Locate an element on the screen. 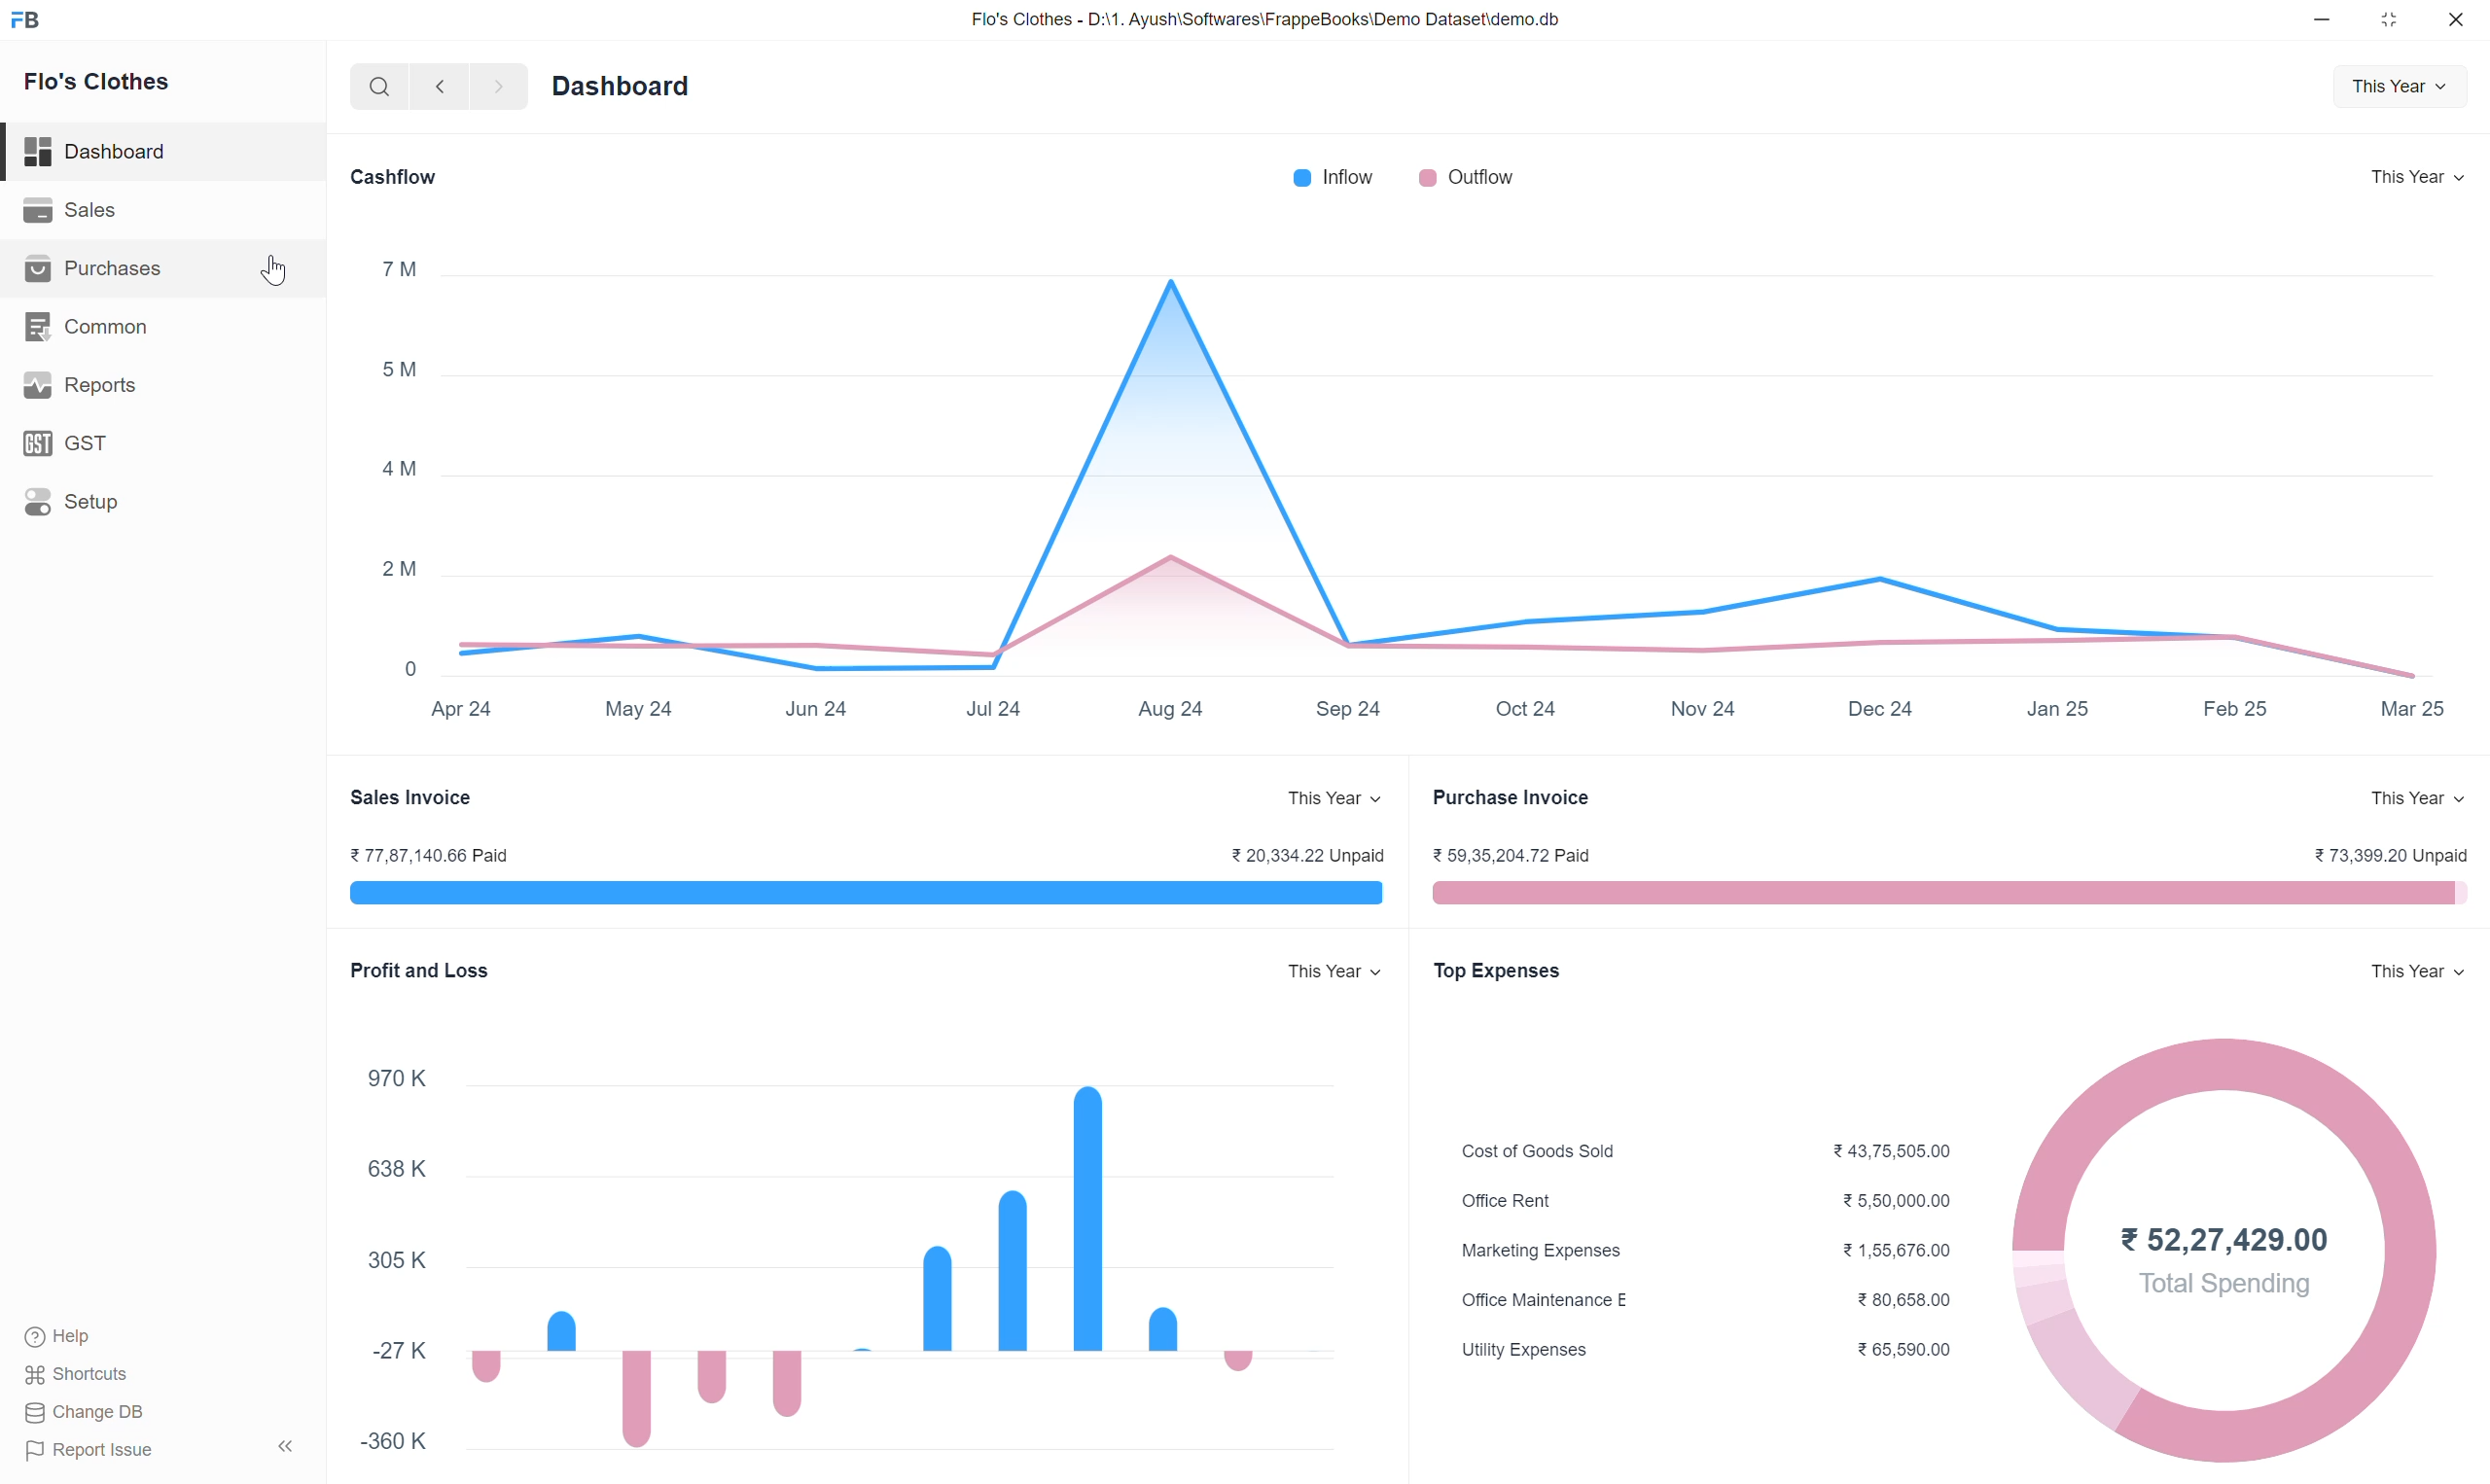 This screenshot has width=2490, height=1484. Office Maintenance E ¥80,658.00 is located at coordinates (1689, 1297).